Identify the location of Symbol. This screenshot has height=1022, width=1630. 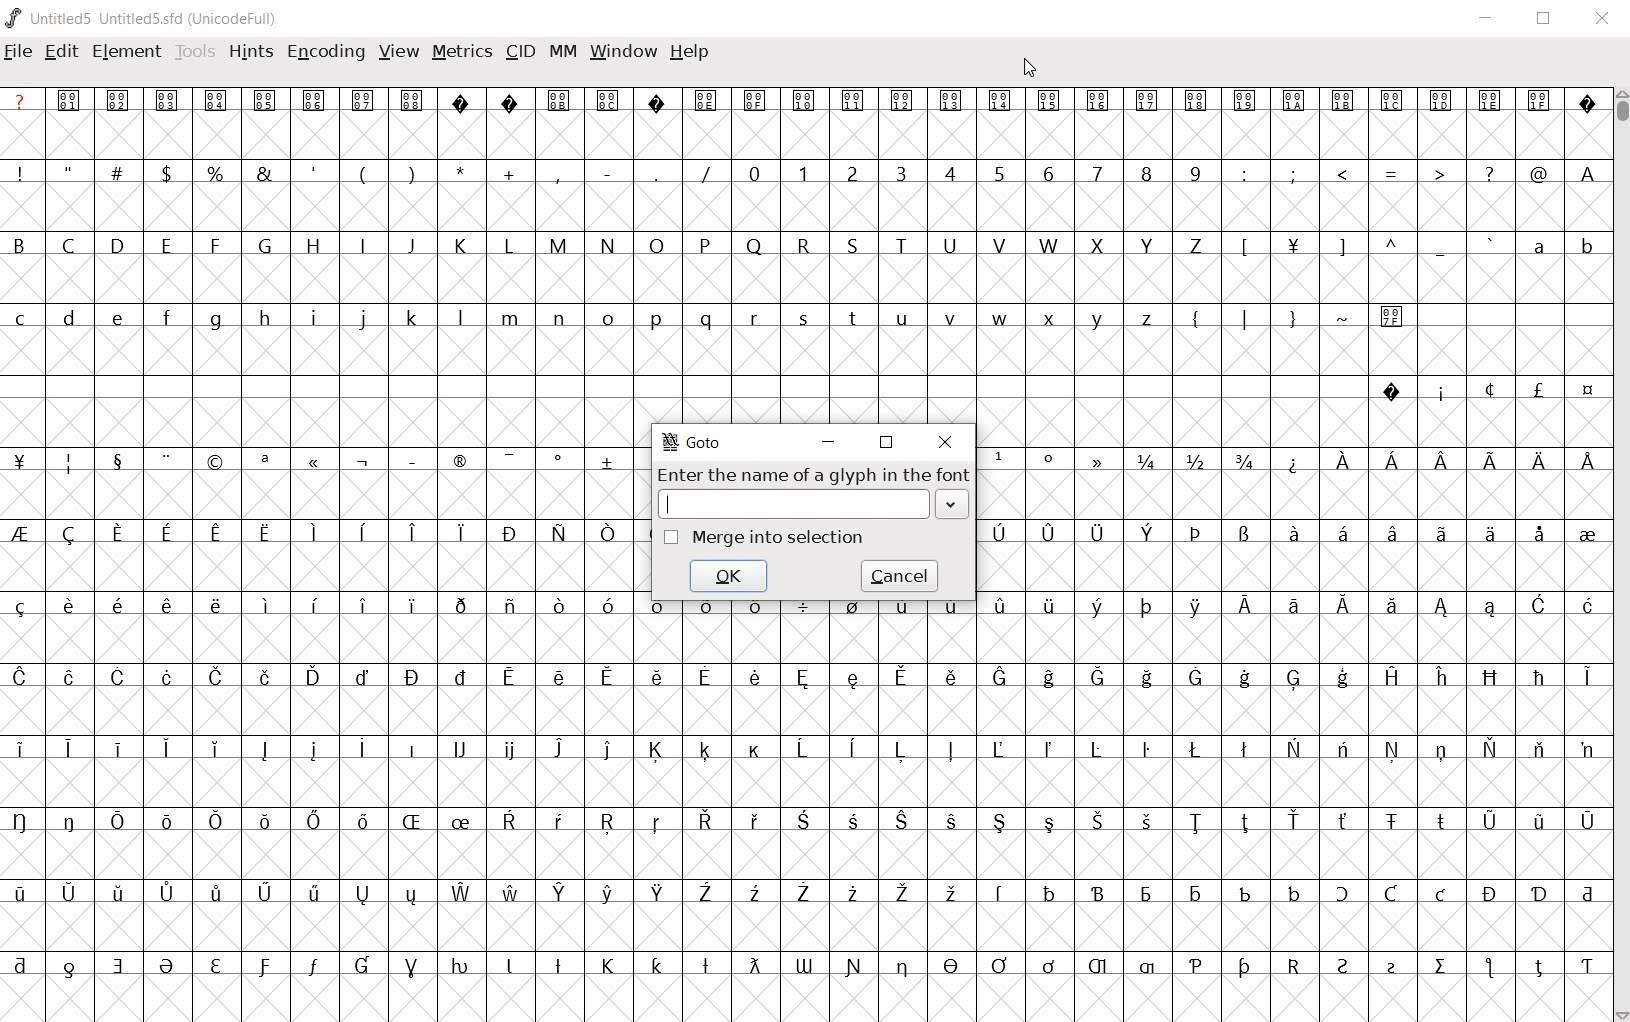
(1491, 748).